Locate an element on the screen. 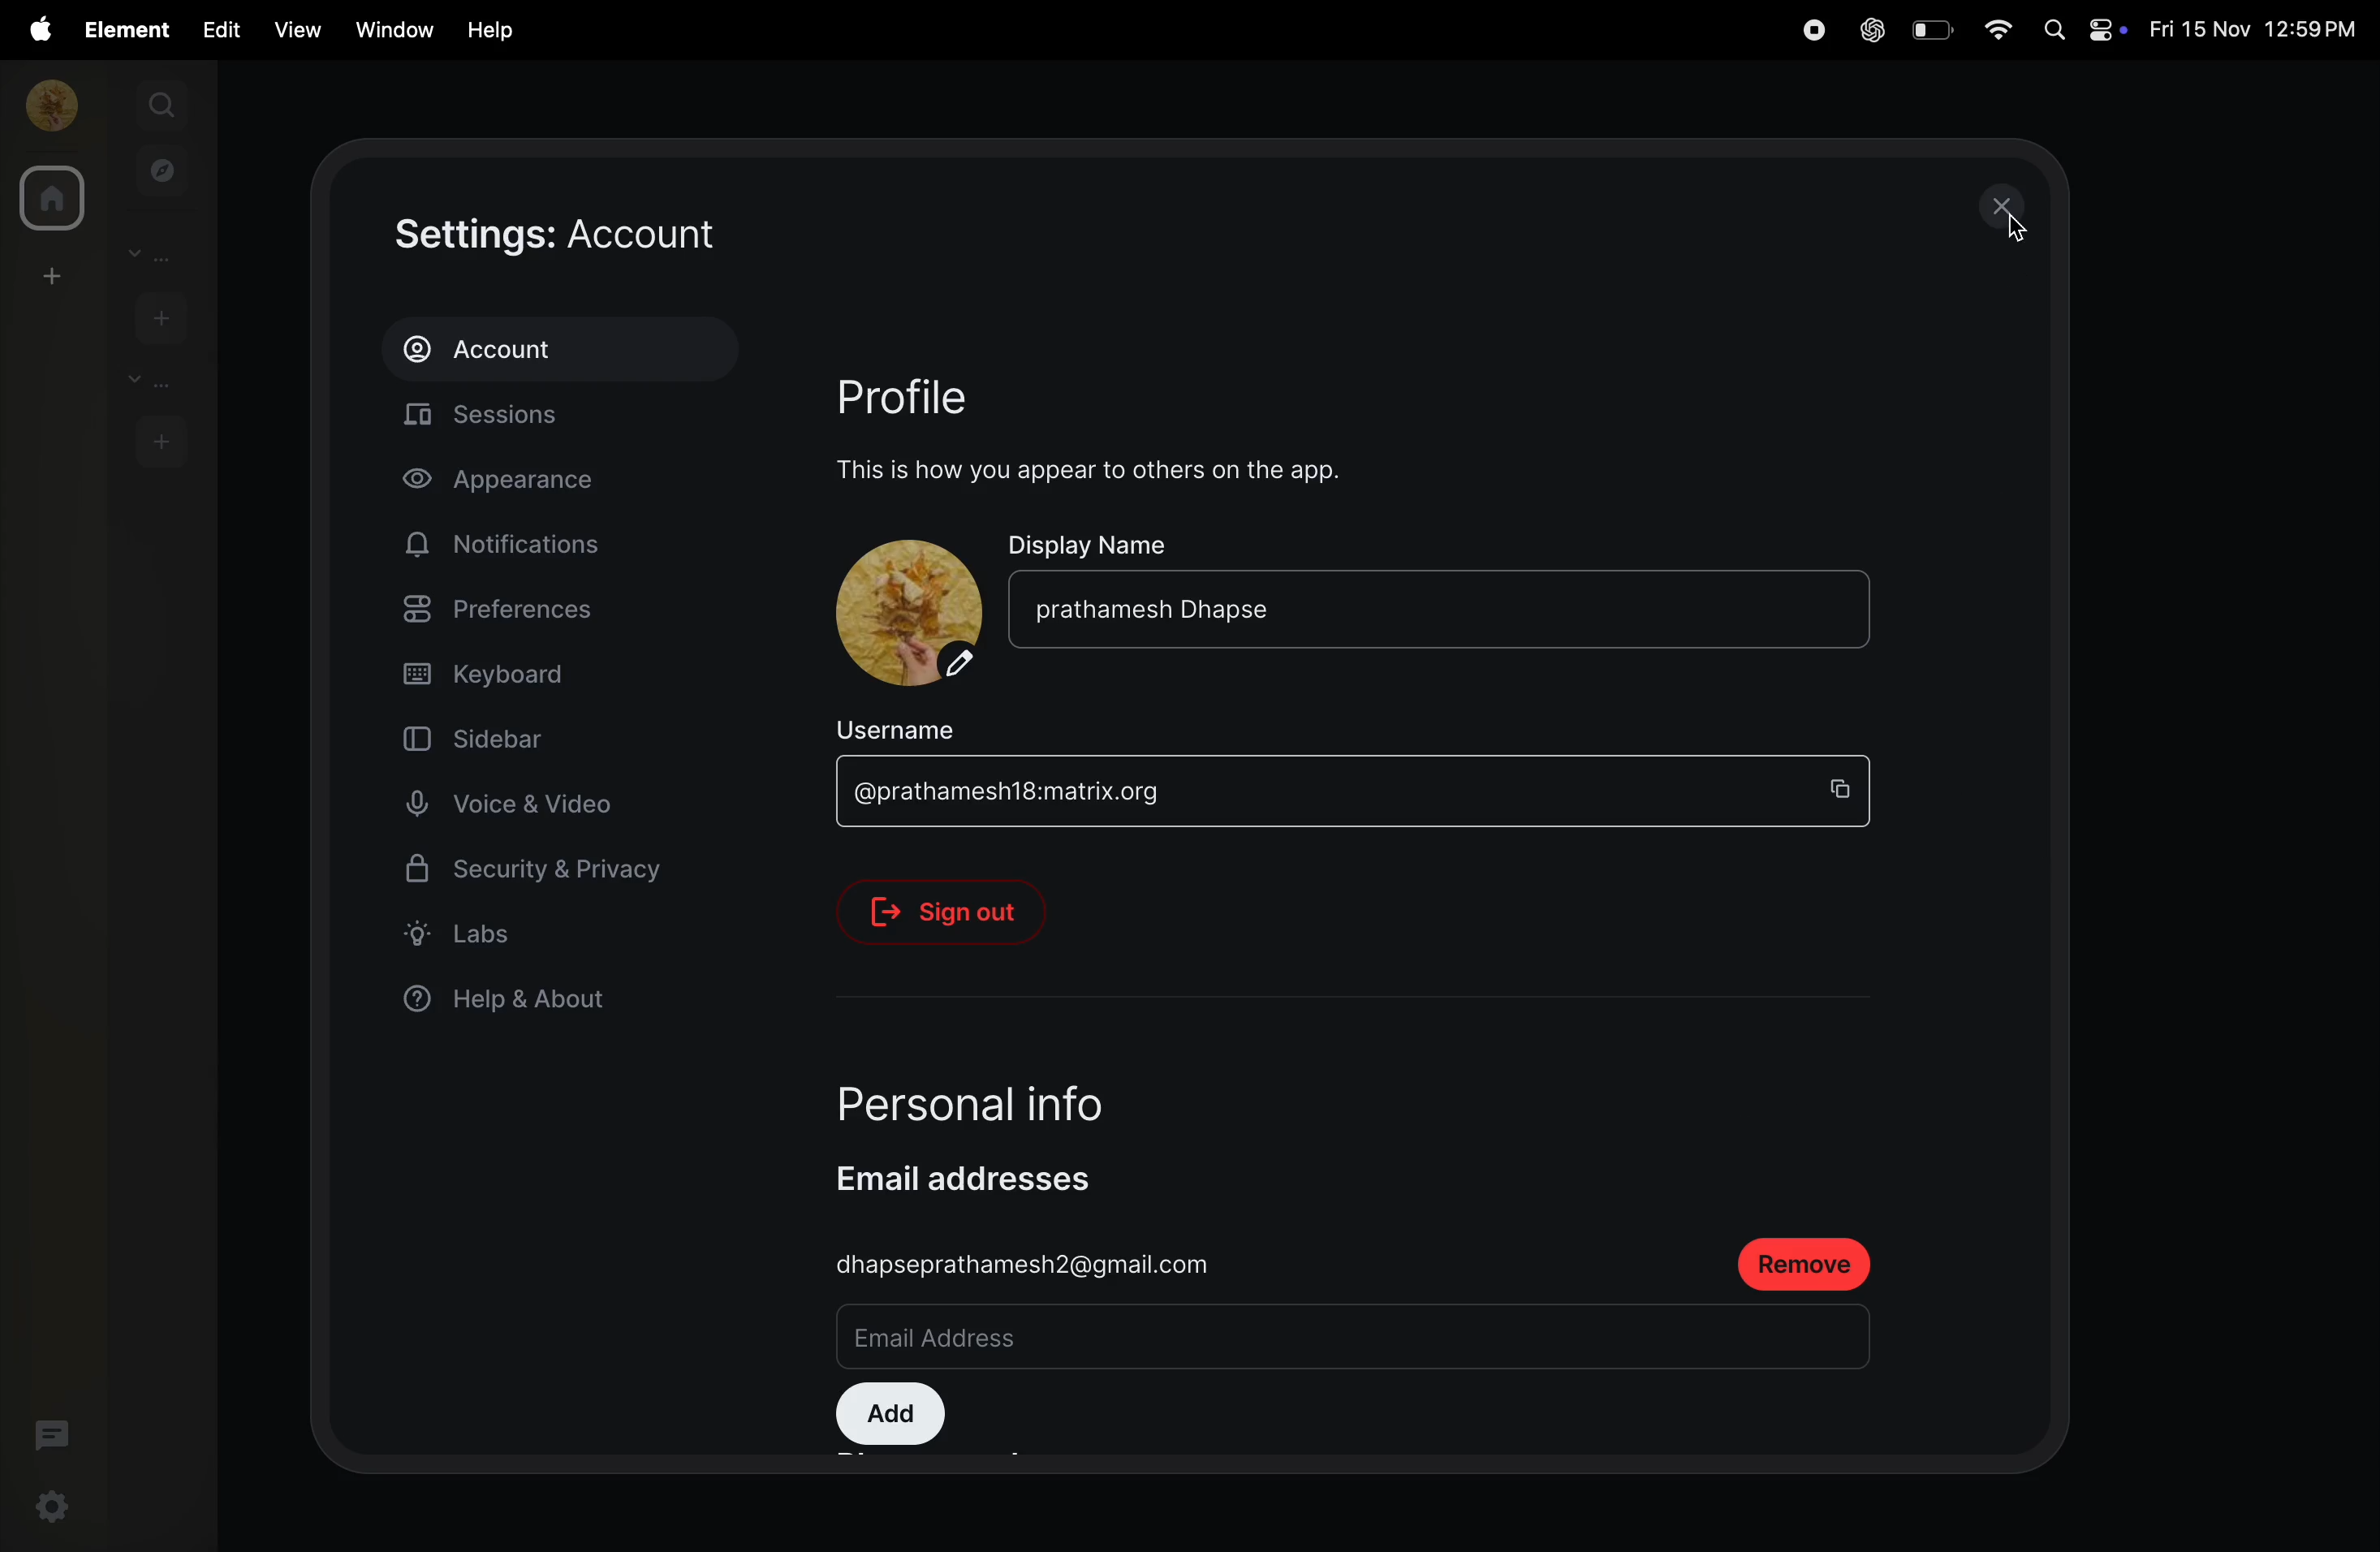 The height and width of the screenshot is (1552, 2380). add is located at coordinates (890, 1416).